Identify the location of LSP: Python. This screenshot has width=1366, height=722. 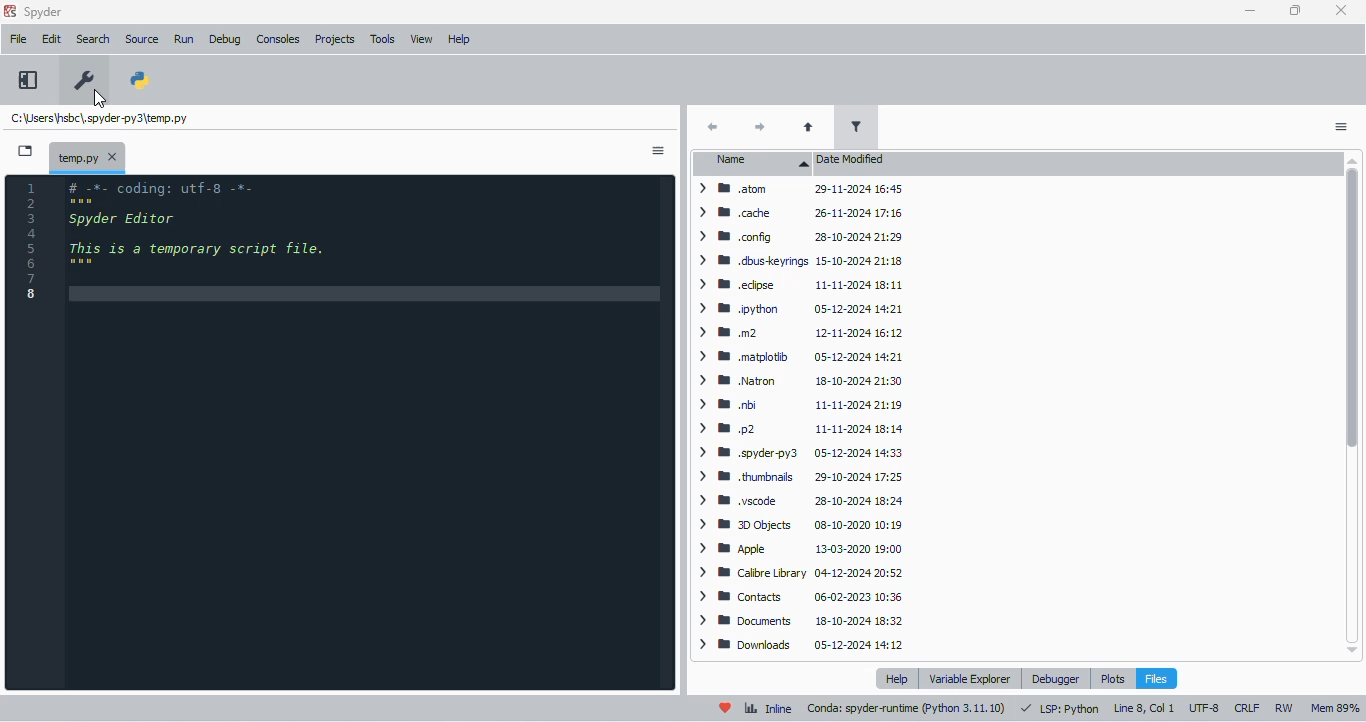
(1059, 707).